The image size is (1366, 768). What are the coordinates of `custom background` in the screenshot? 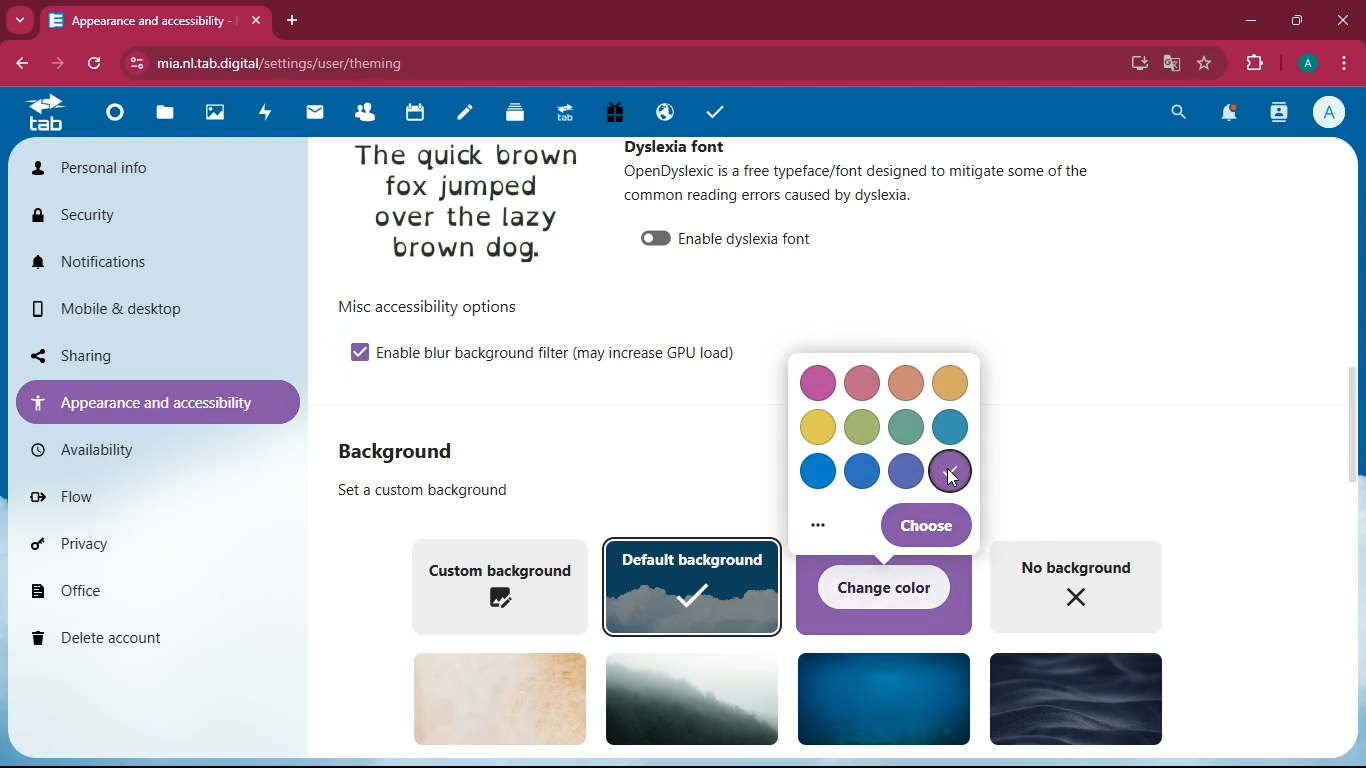 It's located at (497, 584).